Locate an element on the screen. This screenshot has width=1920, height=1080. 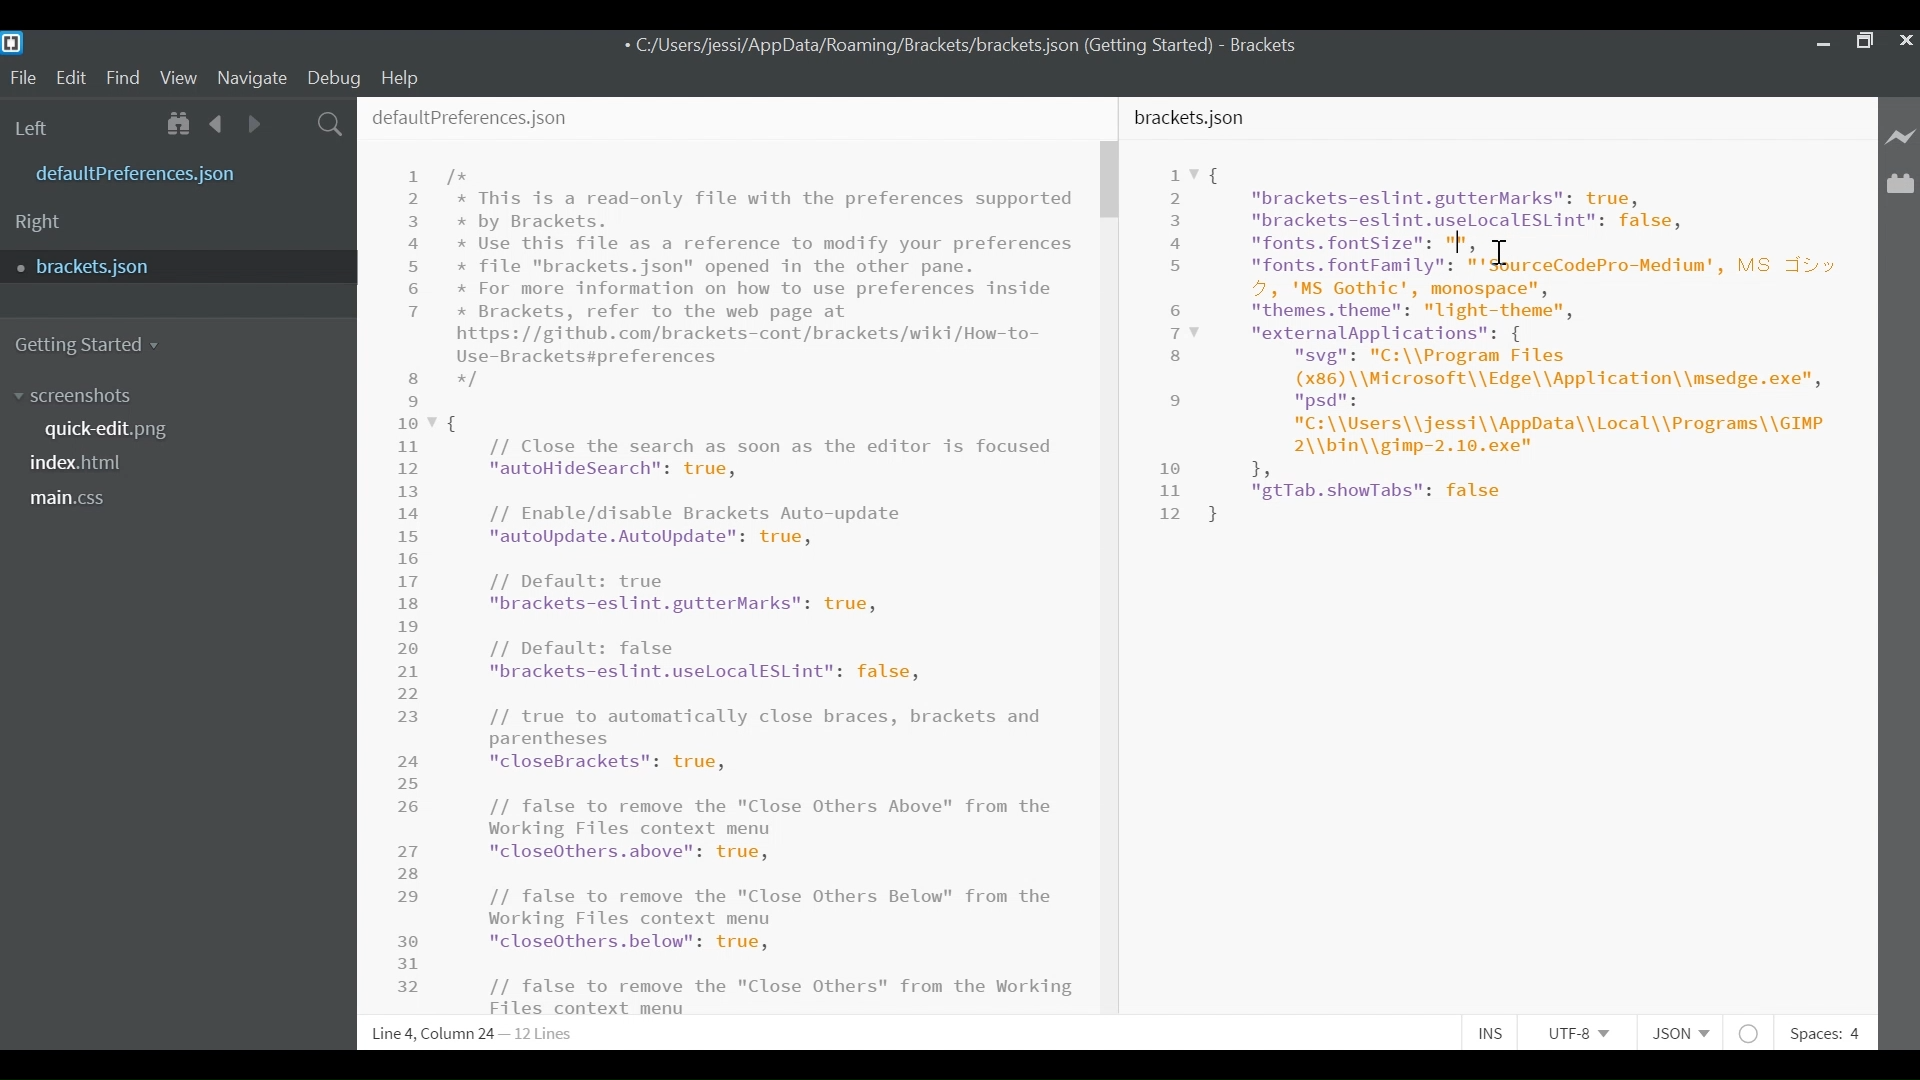
Restore is located at coordinates (1864, 42).